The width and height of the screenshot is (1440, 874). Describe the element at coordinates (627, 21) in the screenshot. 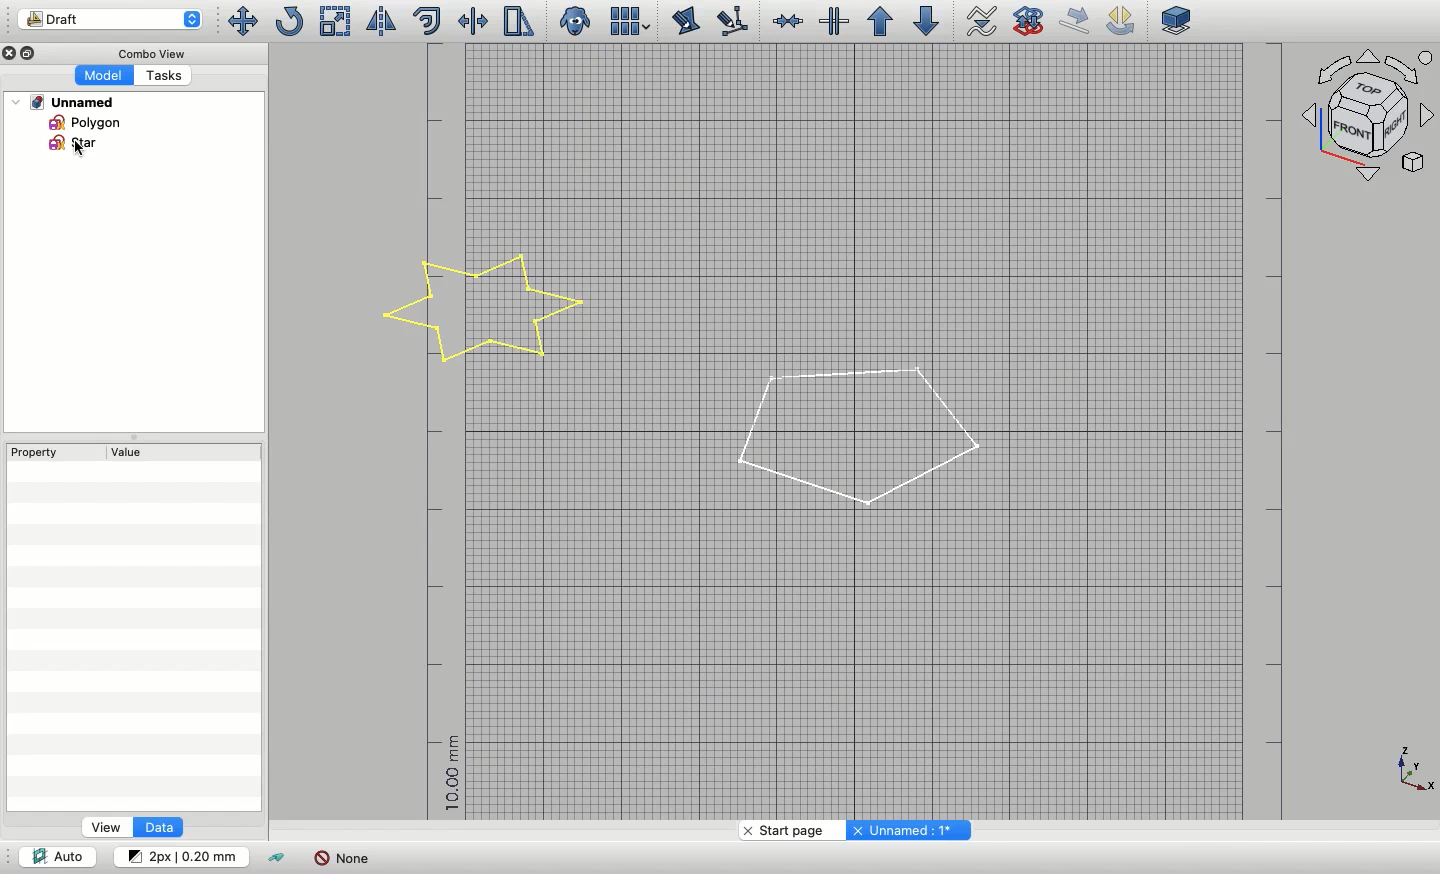

I see `Array tools` at that location.